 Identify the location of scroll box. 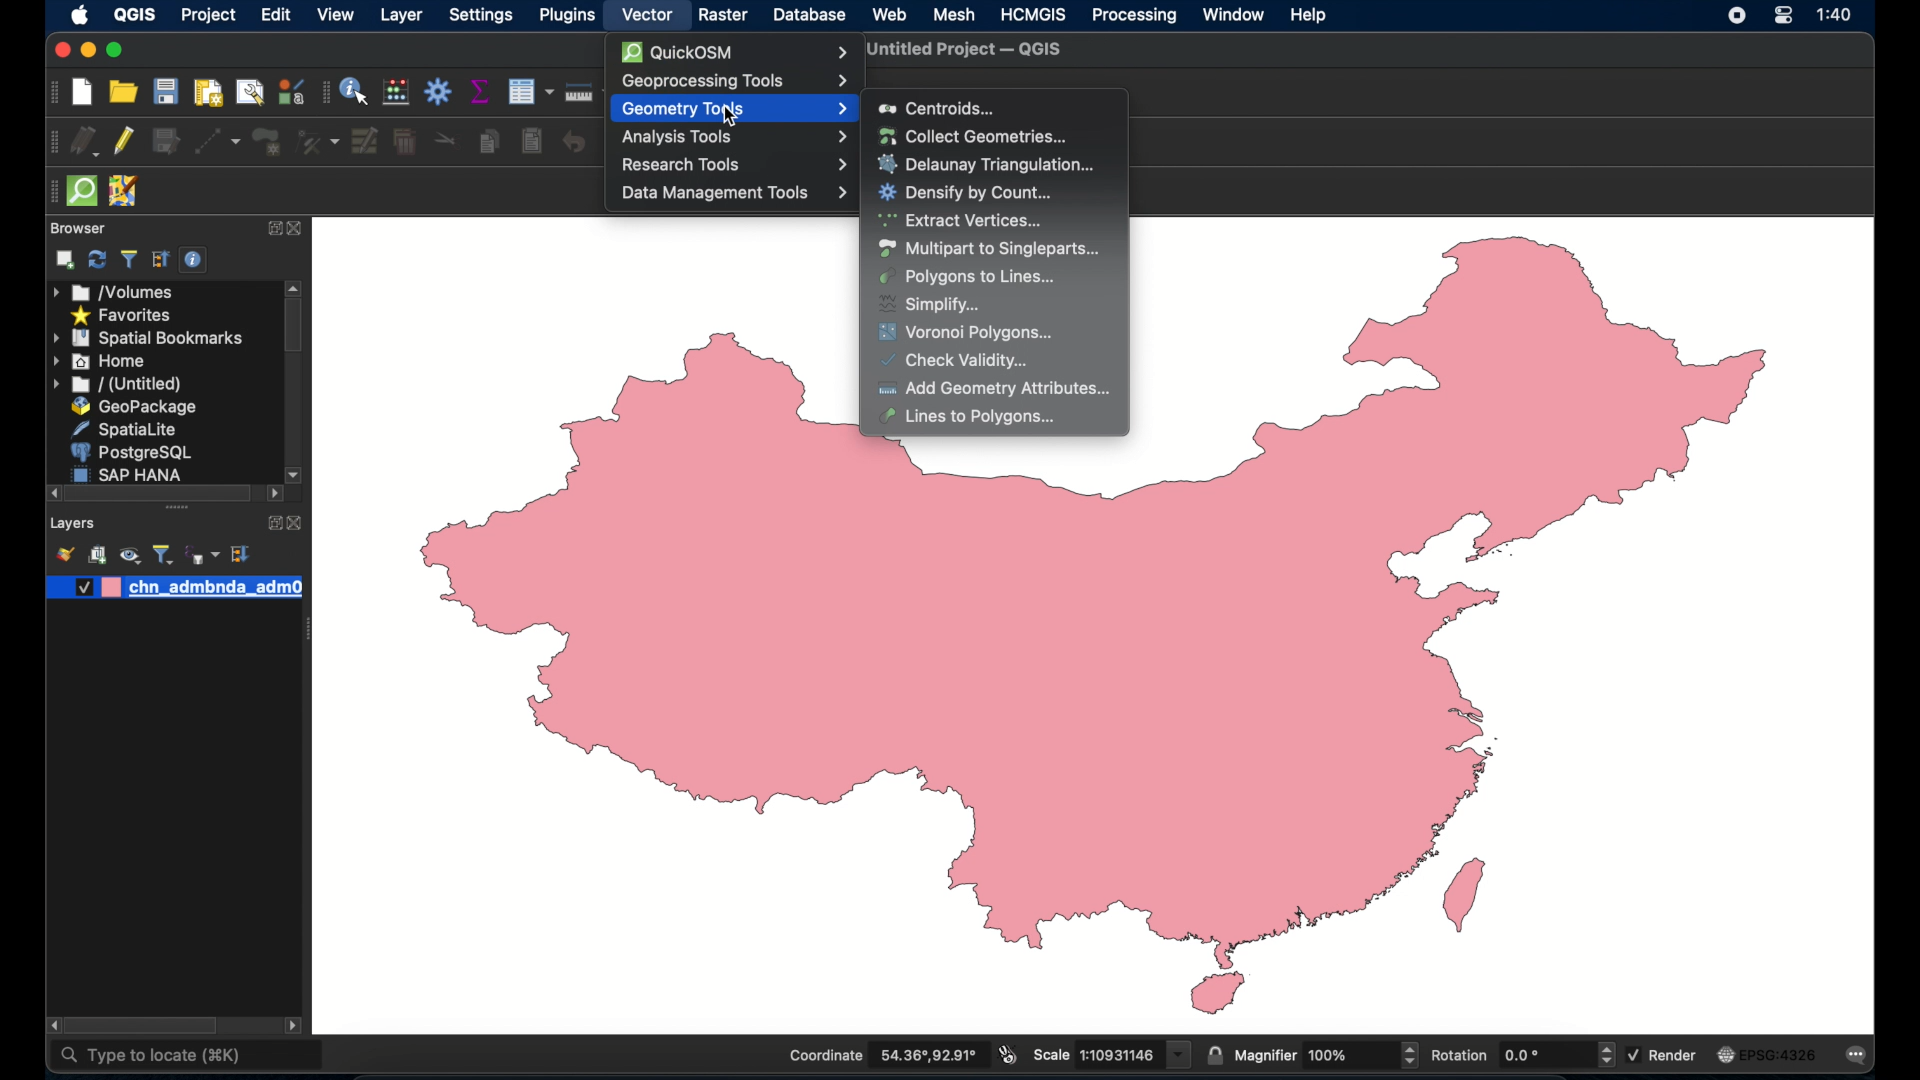
(141, 1024).